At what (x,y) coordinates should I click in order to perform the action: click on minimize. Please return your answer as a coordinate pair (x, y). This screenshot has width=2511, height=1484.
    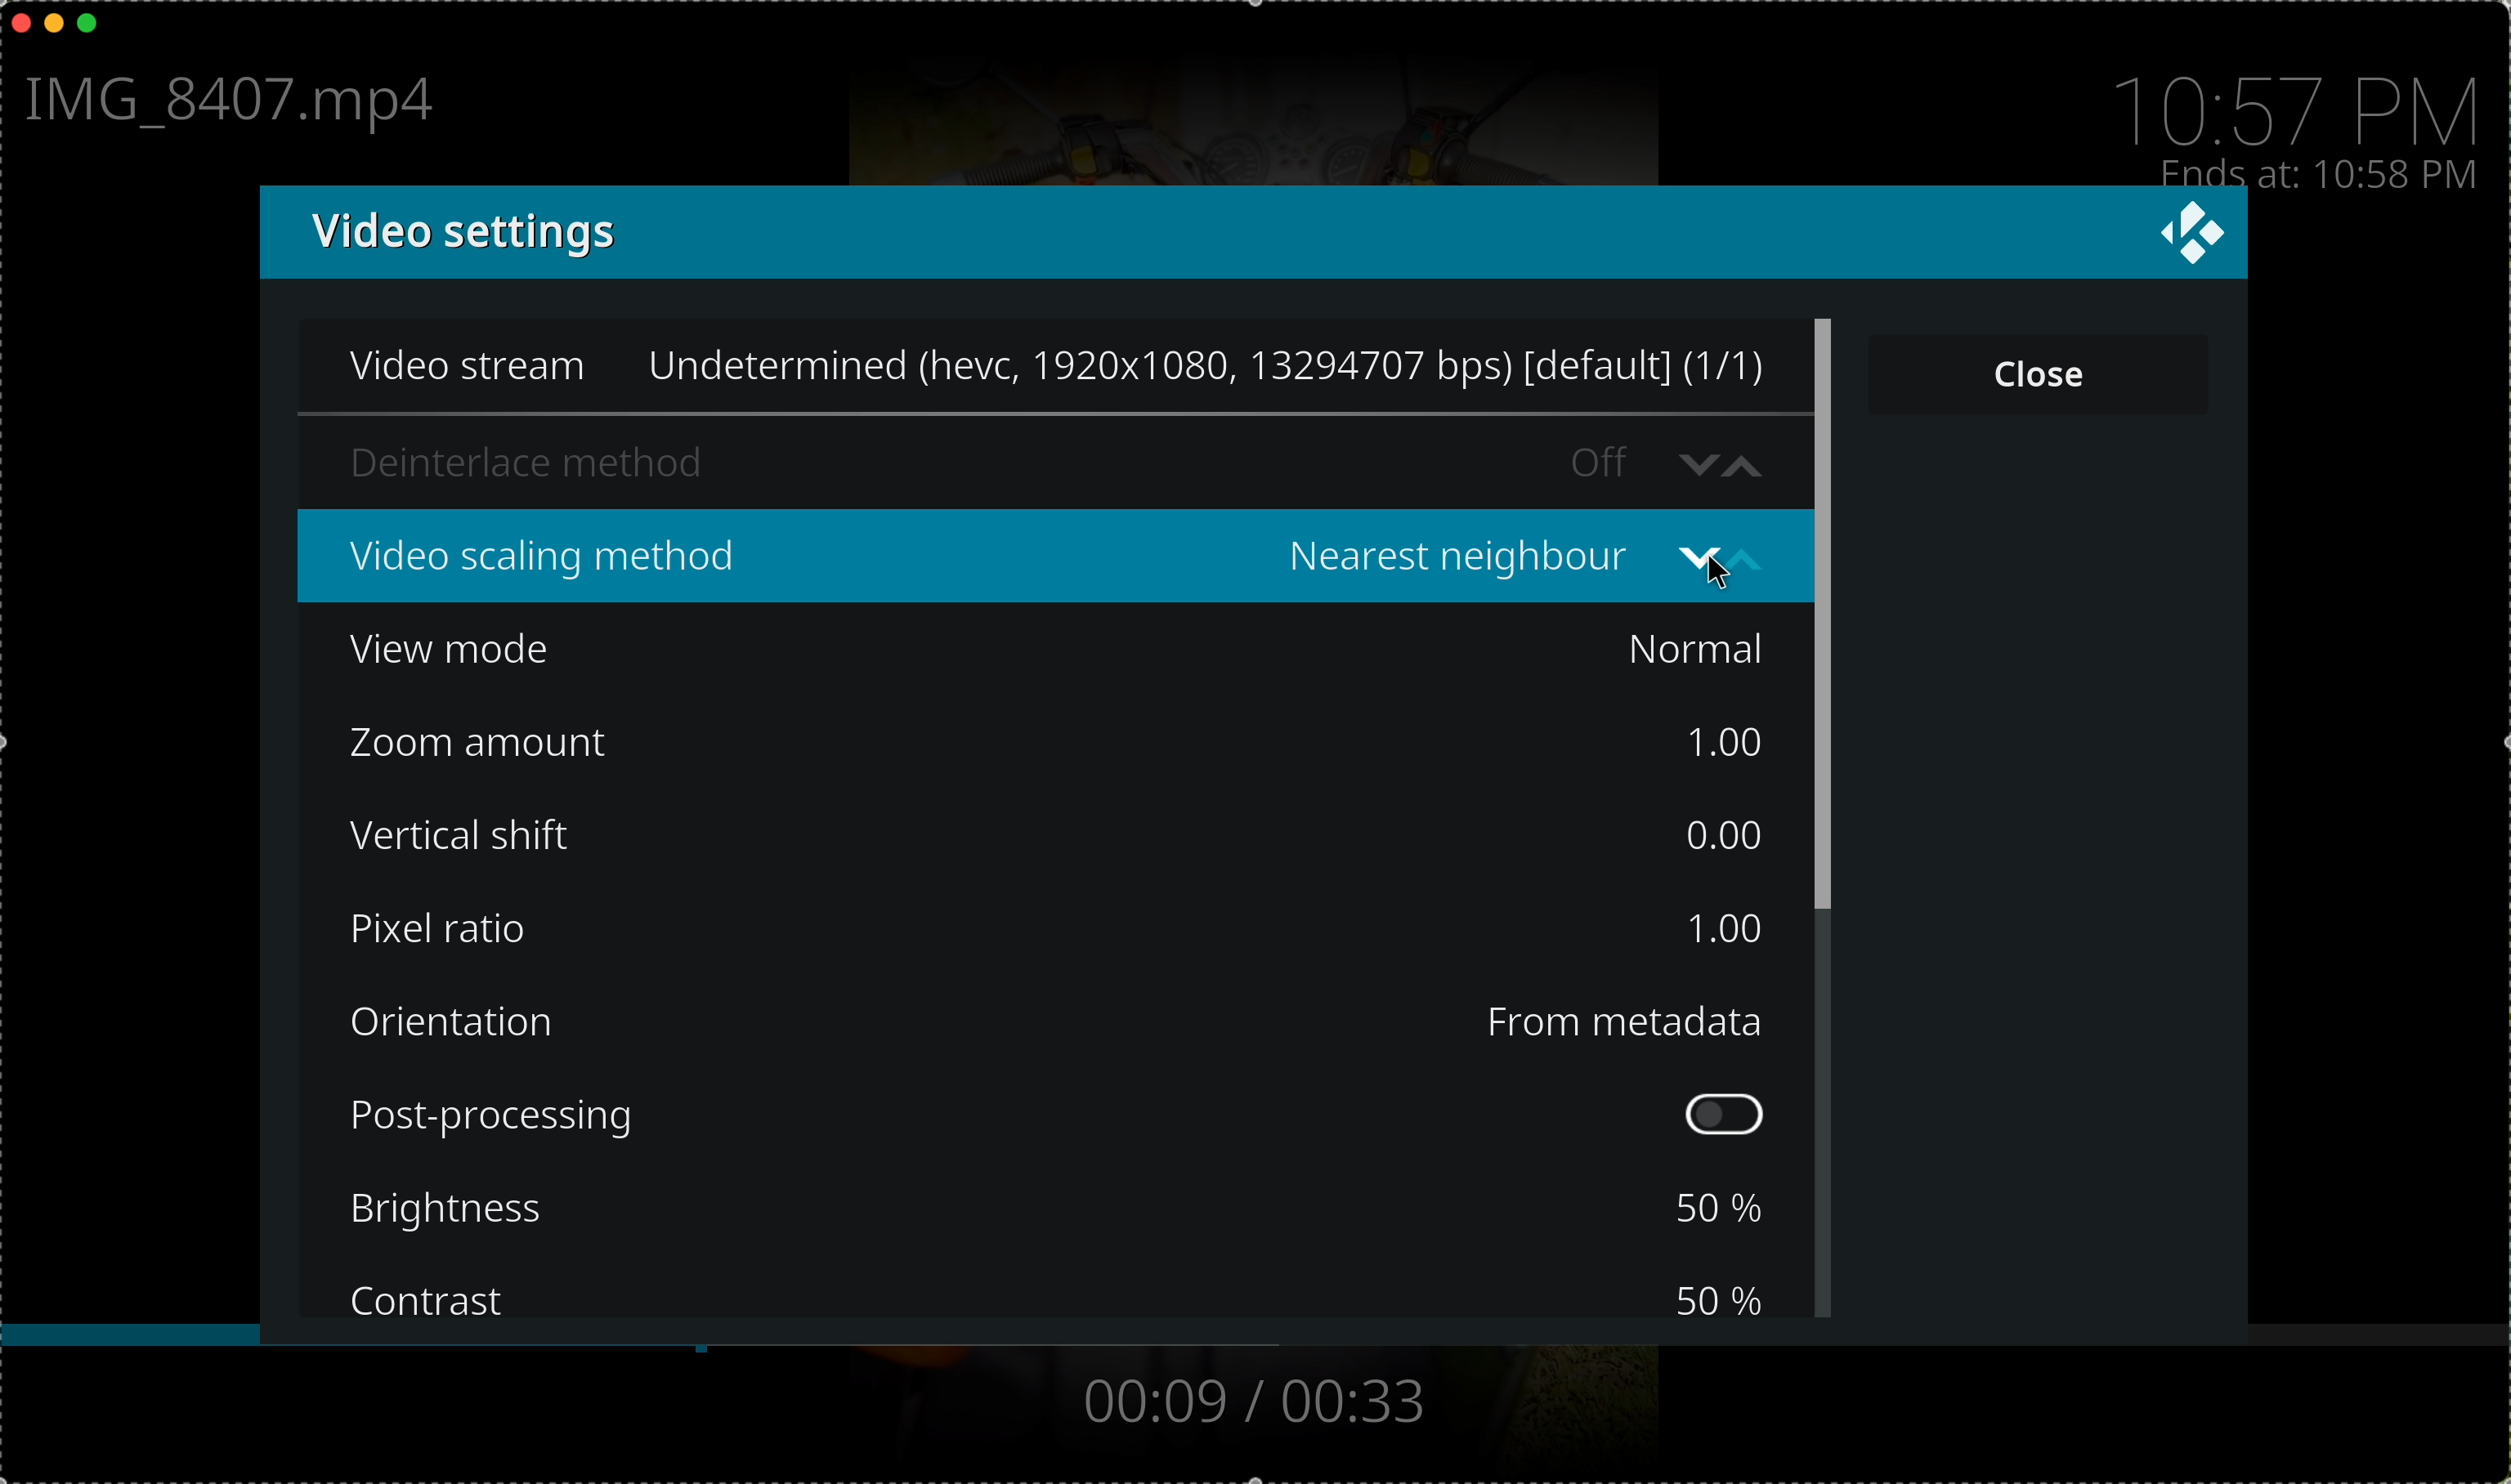
    Looking at the image, I should click on (55, 28).